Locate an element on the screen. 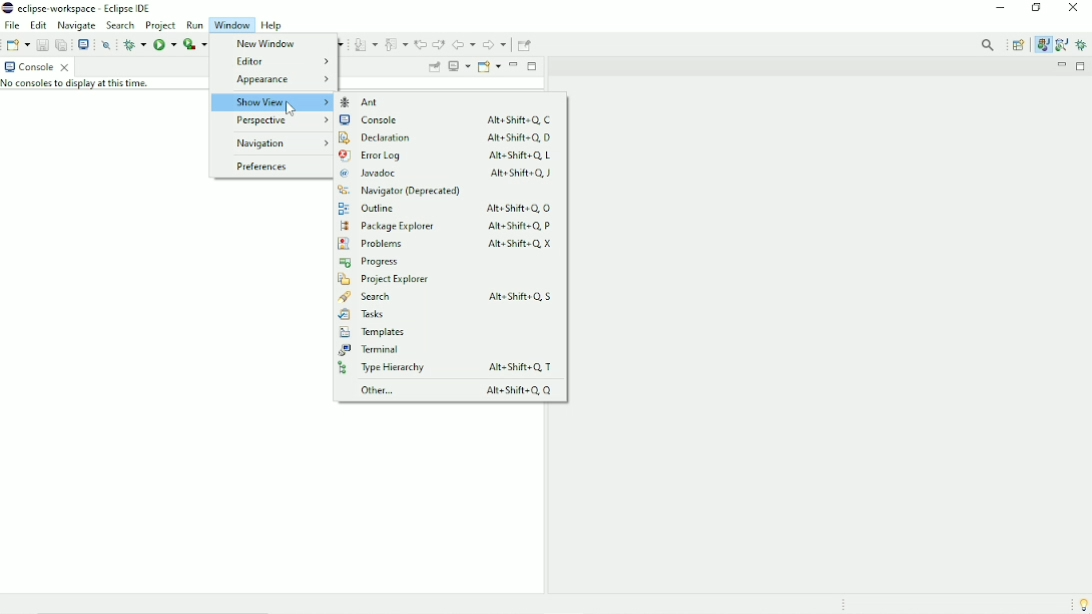  Next Annotation is located at coordinates (365, 45).